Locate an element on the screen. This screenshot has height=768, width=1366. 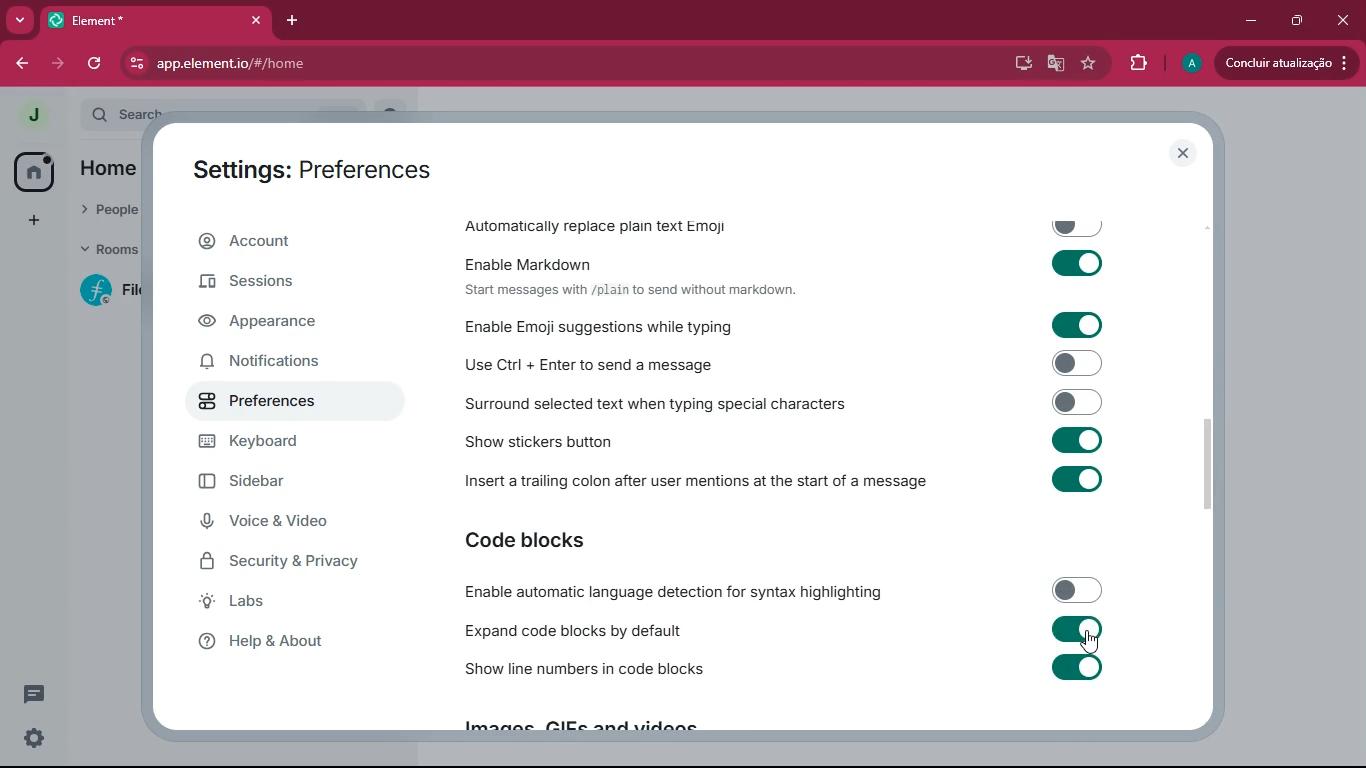
Surround selected text when typing special characters is located at coordinates (787, 402).